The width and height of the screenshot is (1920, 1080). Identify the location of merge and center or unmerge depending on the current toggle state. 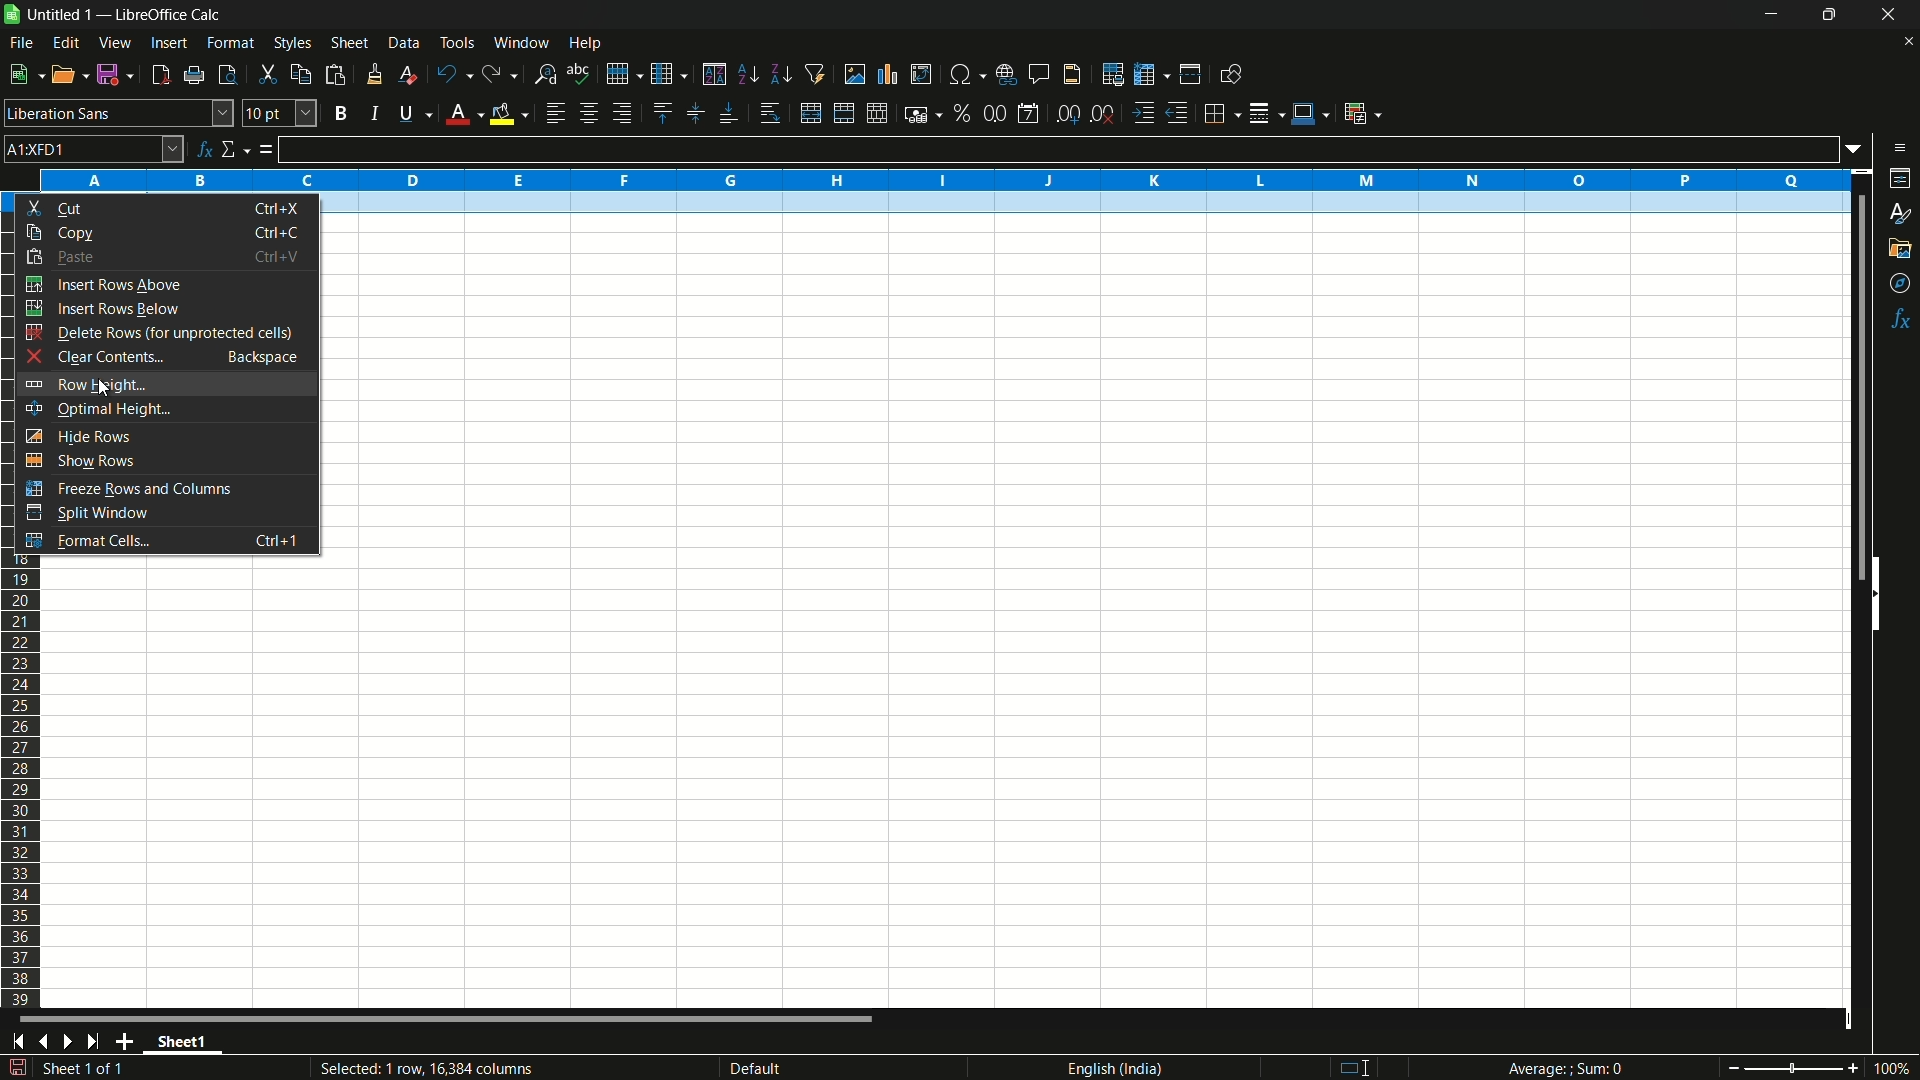
(809, 114).